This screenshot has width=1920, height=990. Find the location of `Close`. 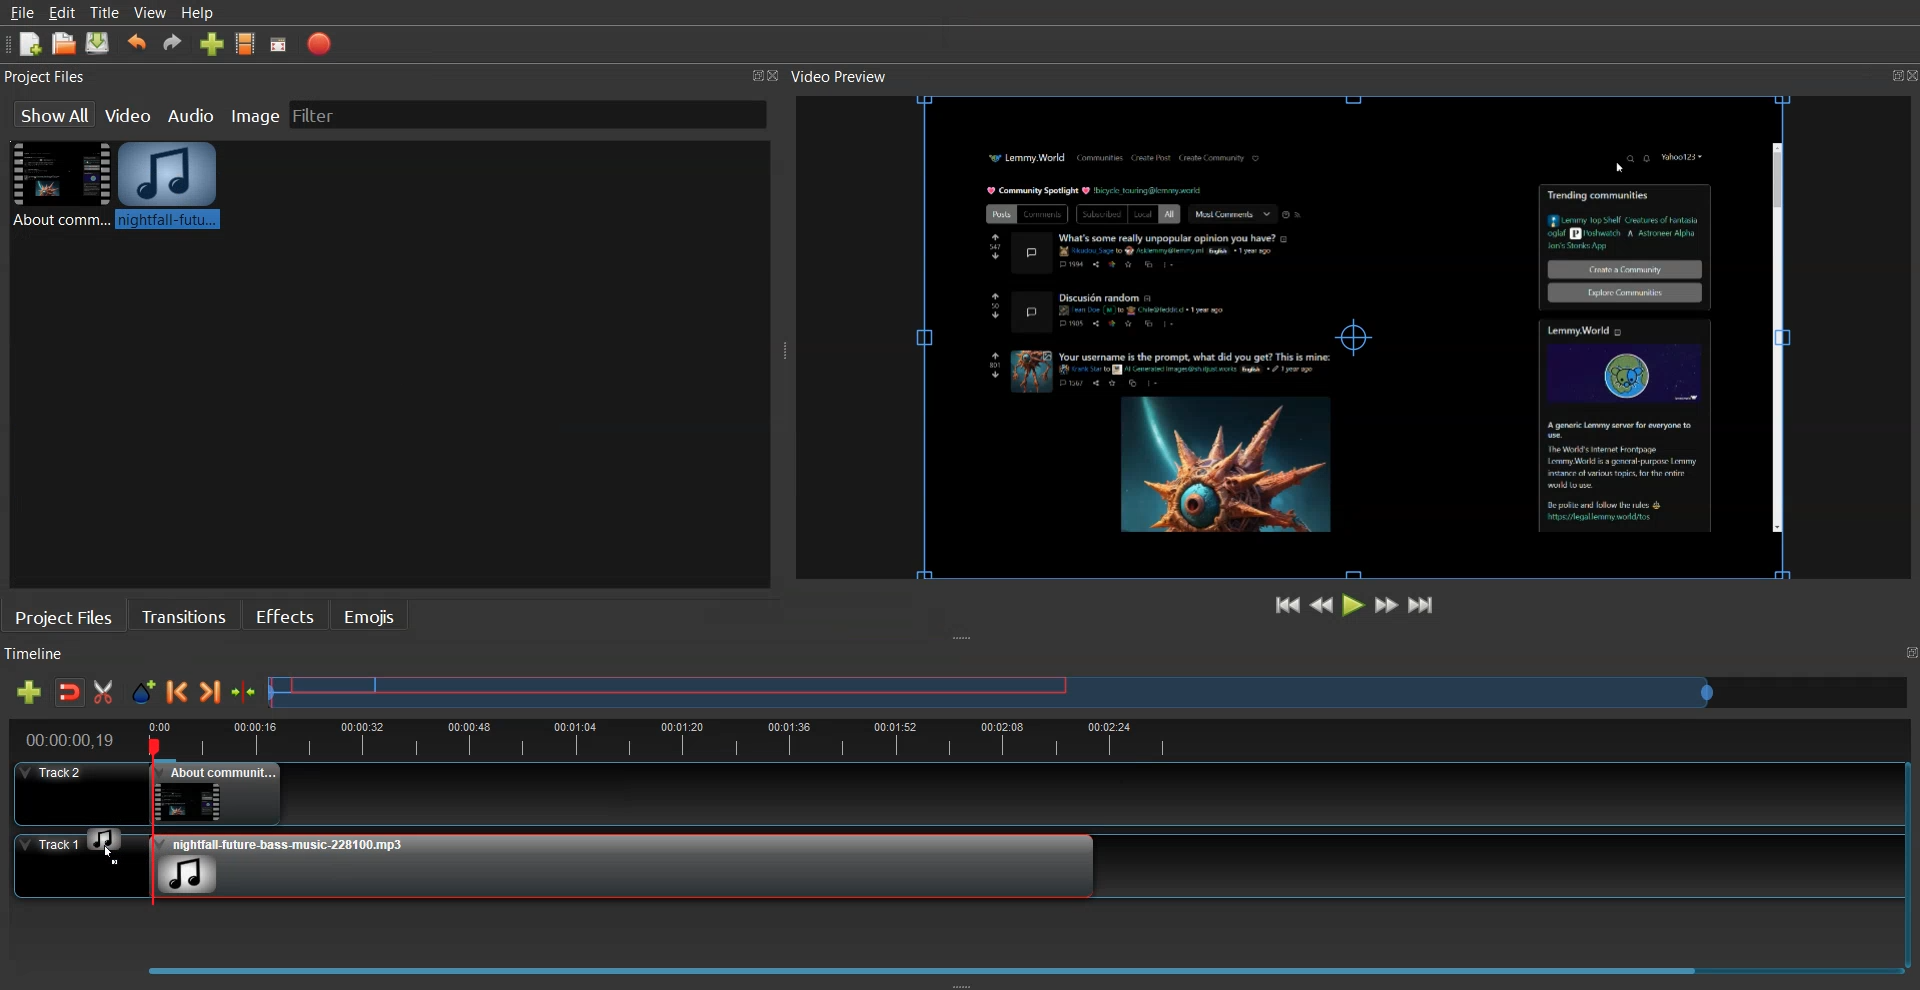

Close is located at coordinates (779, 77).